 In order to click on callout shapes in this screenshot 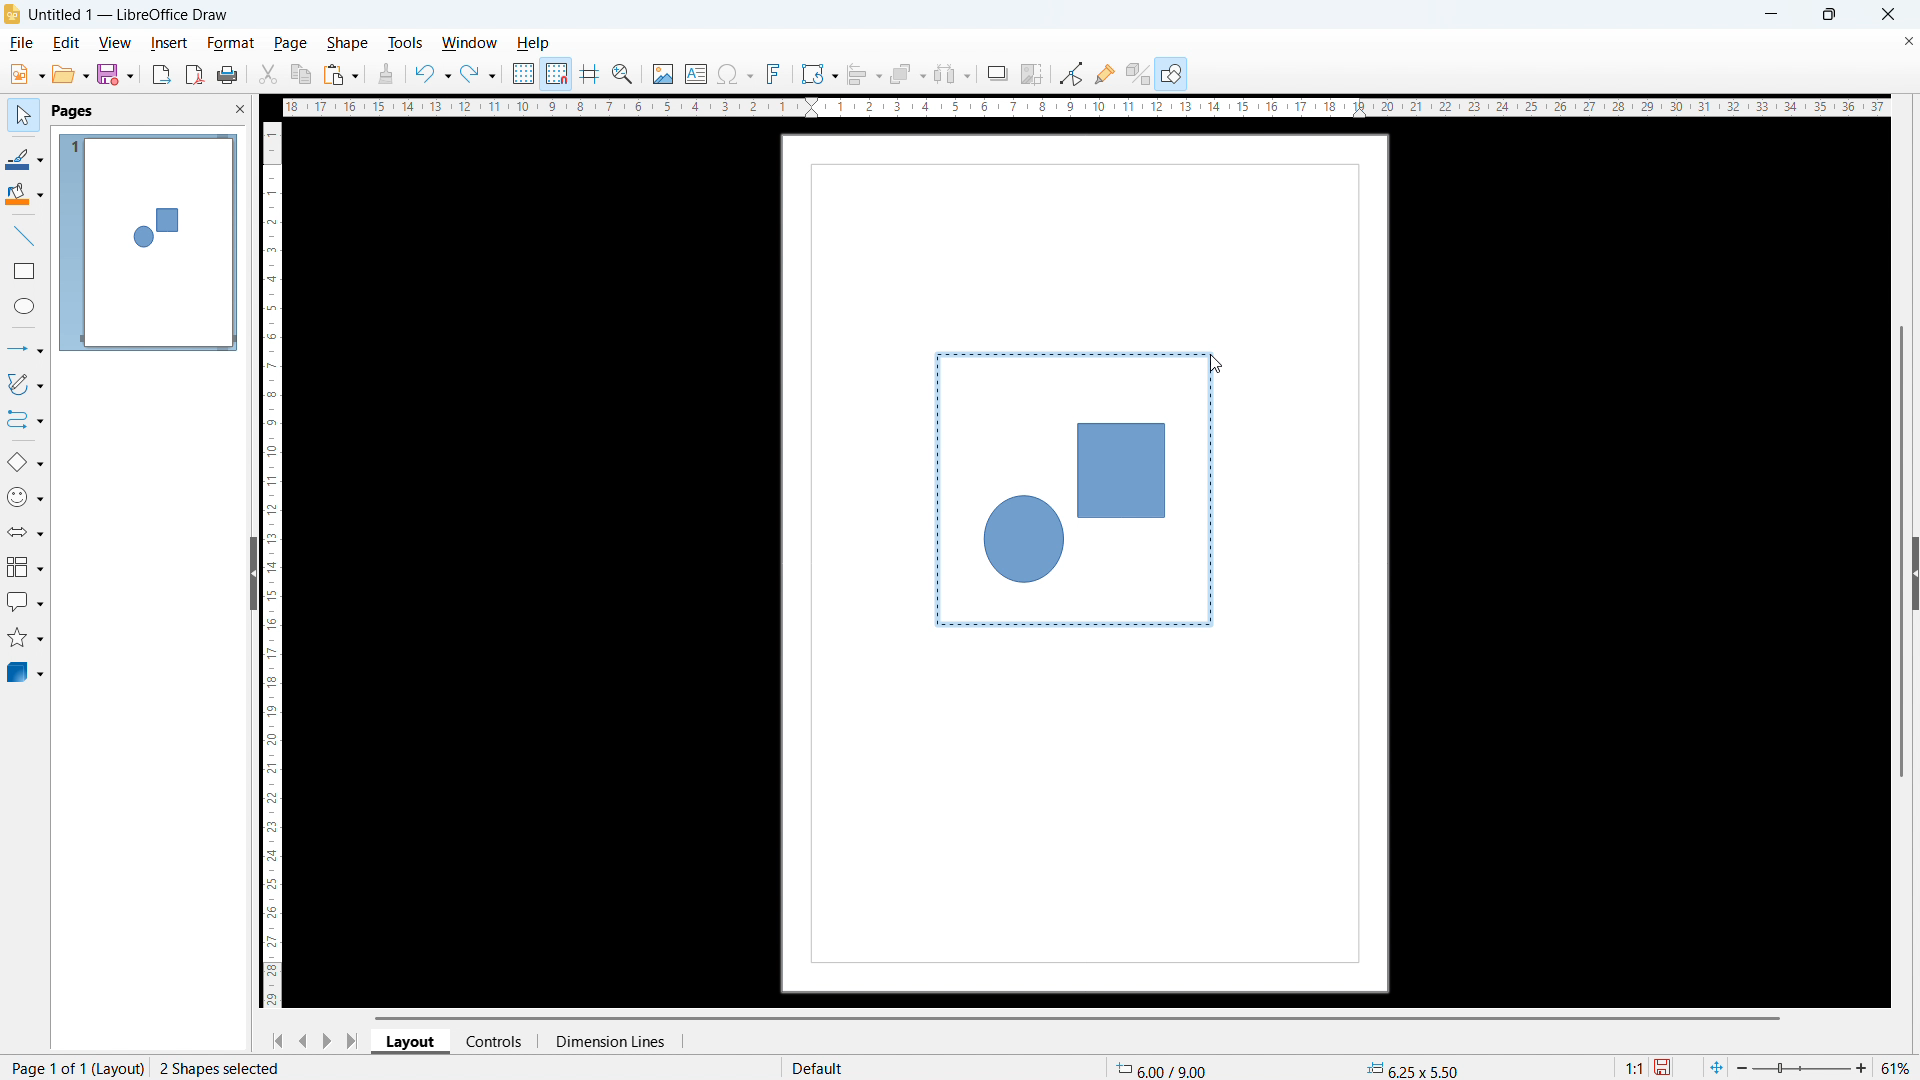, I will do `click(24, 602)`.